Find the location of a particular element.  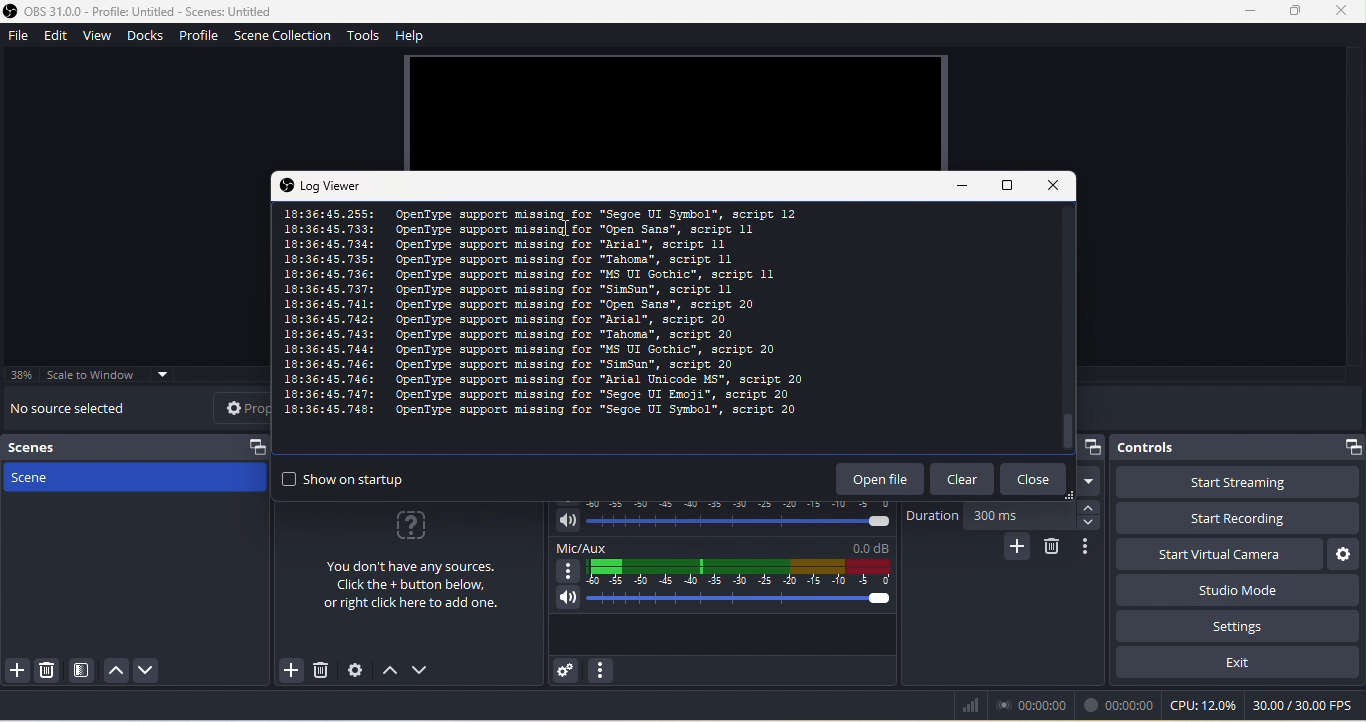

up is located at coordinates (391, 674).